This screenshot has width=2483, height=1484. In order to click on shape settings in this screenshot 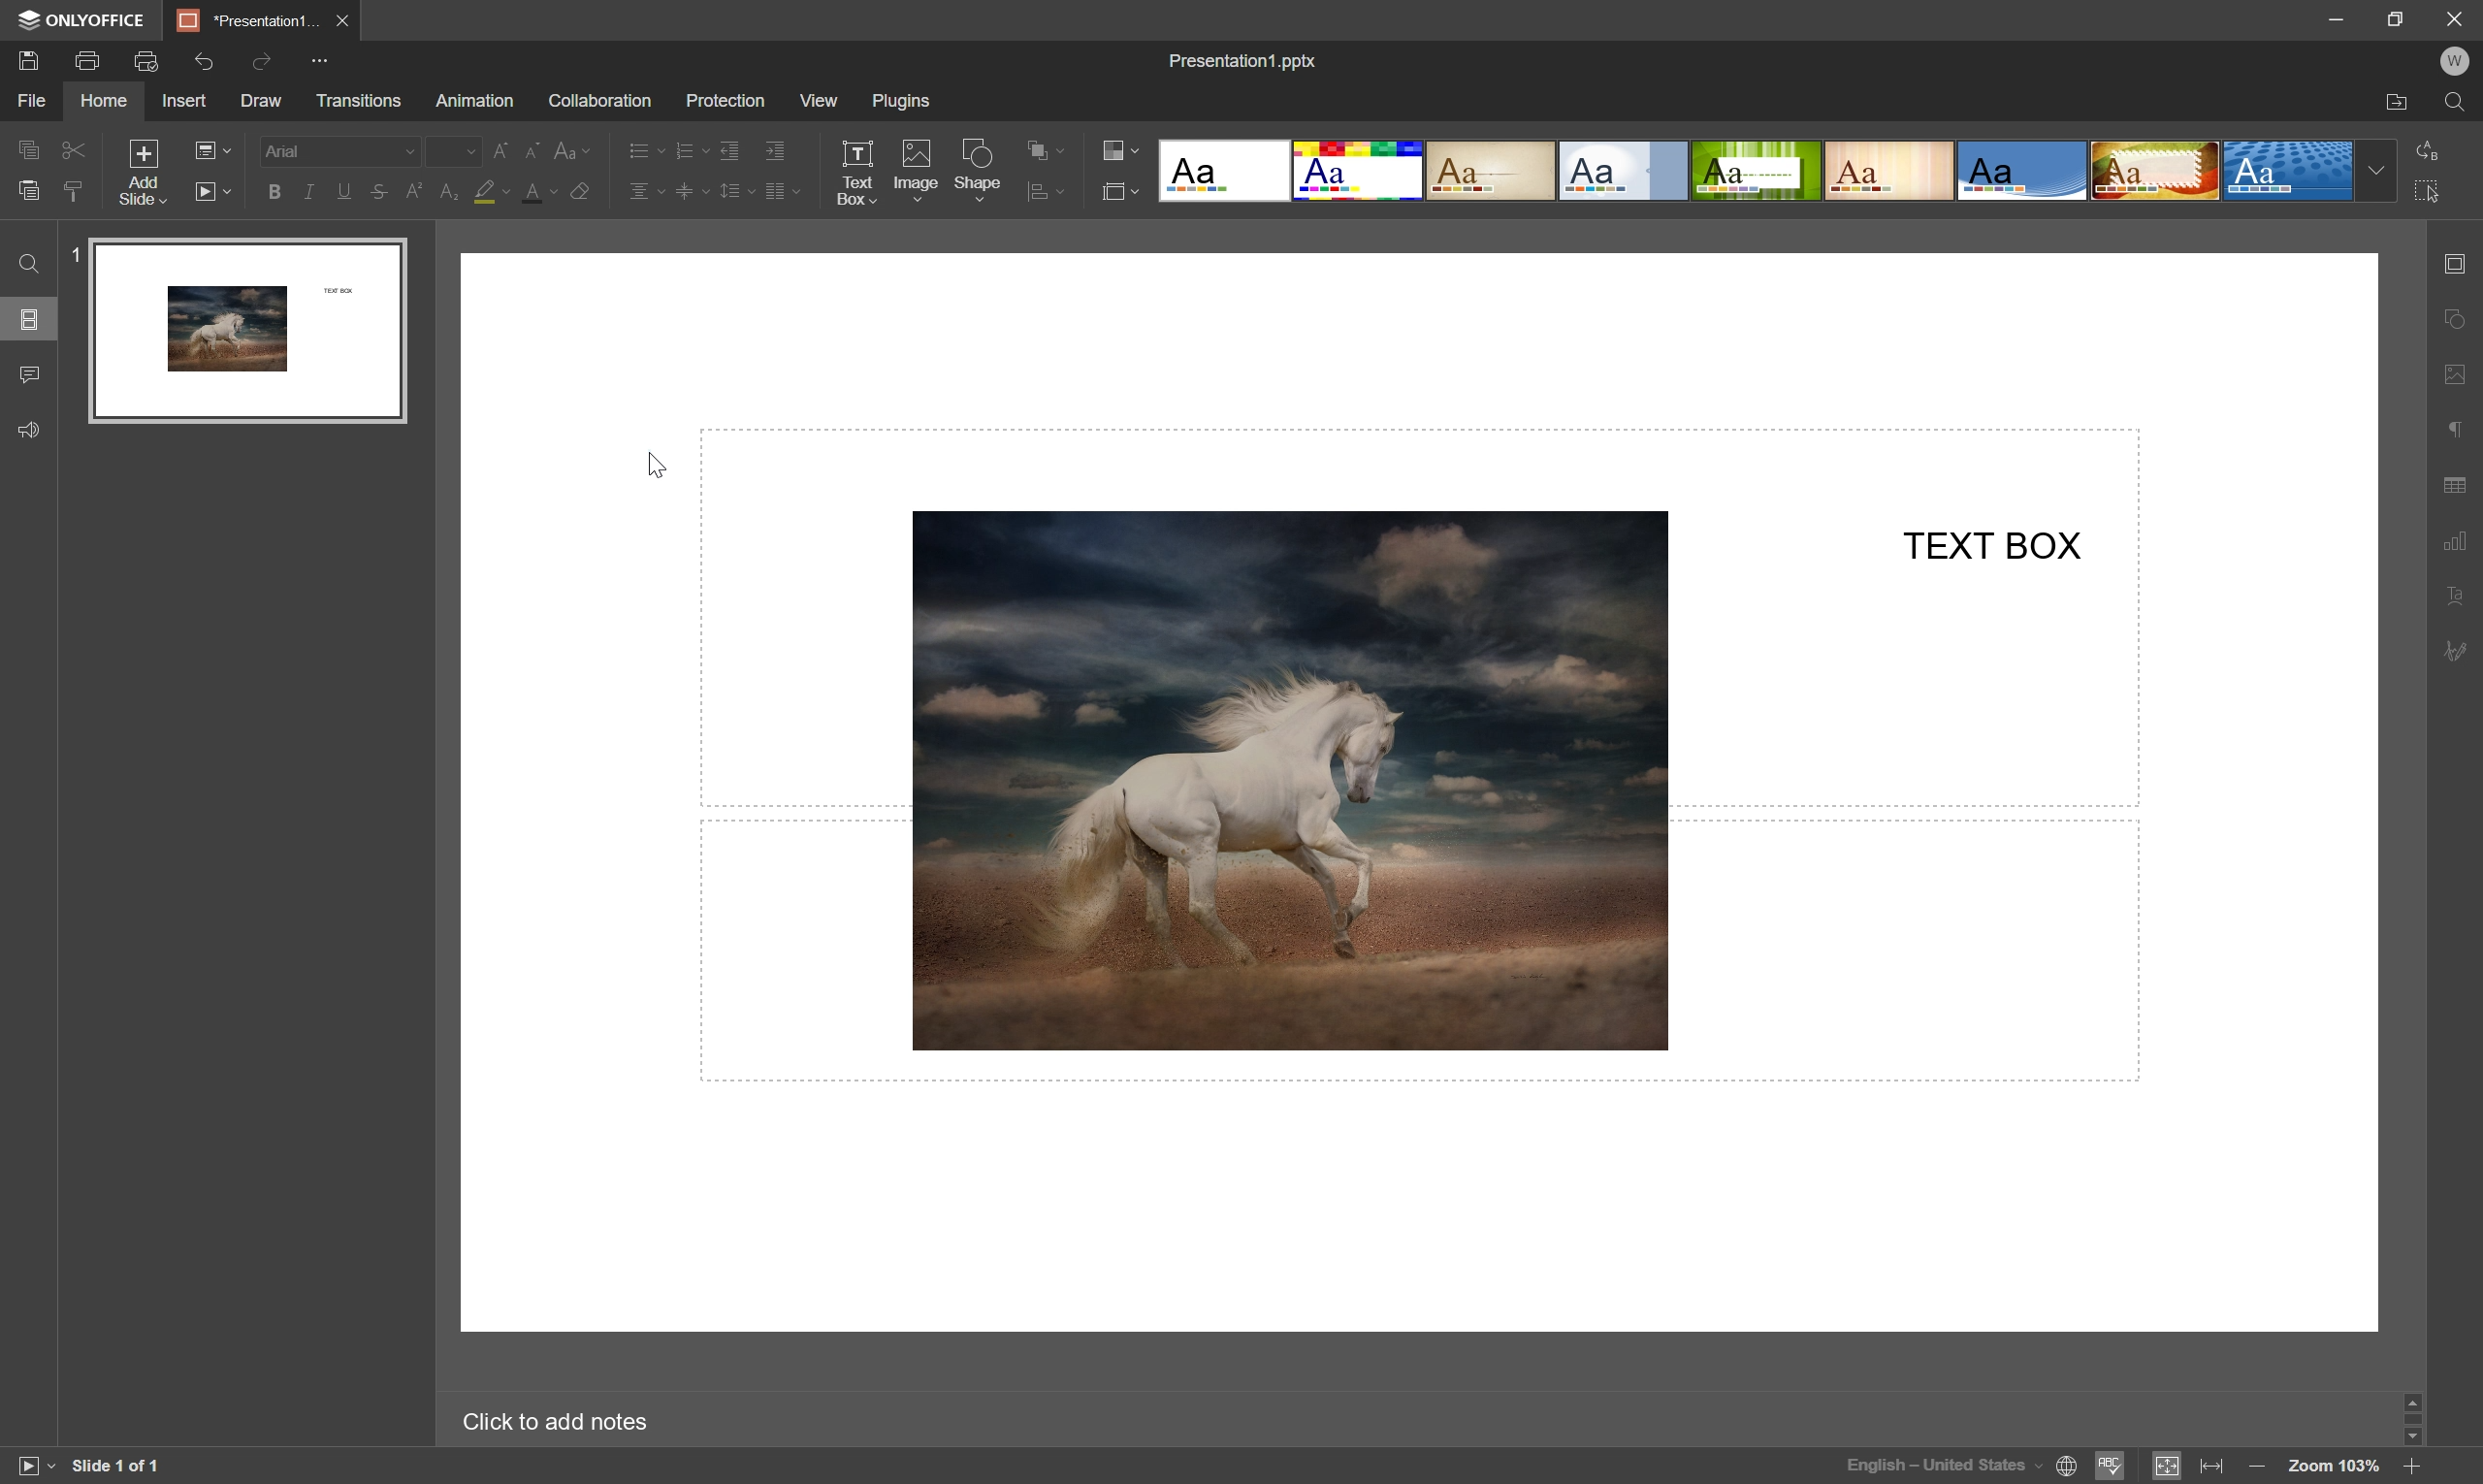, I will do `click(2457, 319)`.